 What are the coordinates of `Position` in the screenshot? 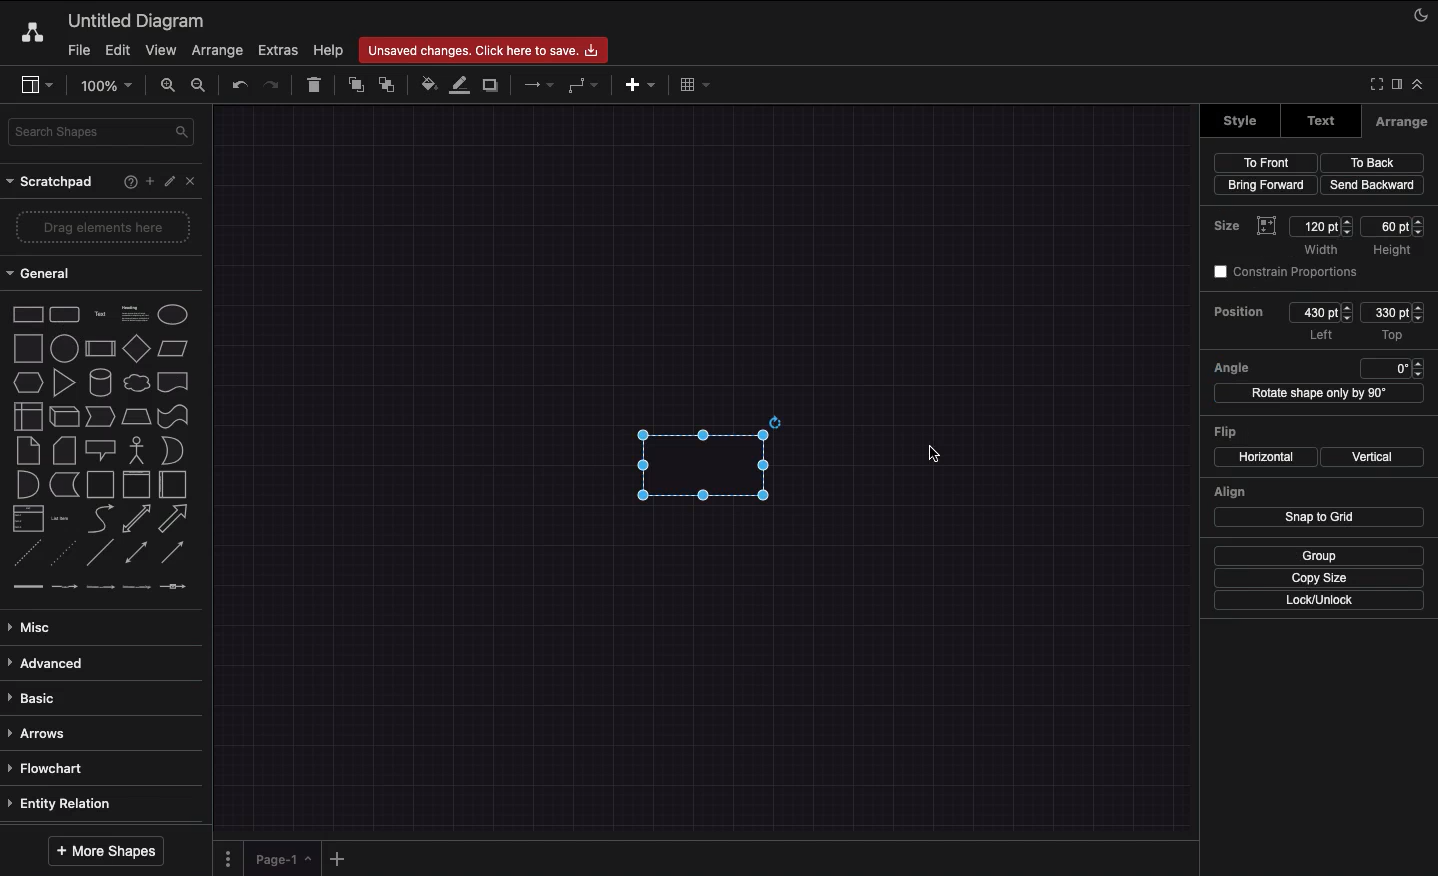 It's located at (1324, 322).